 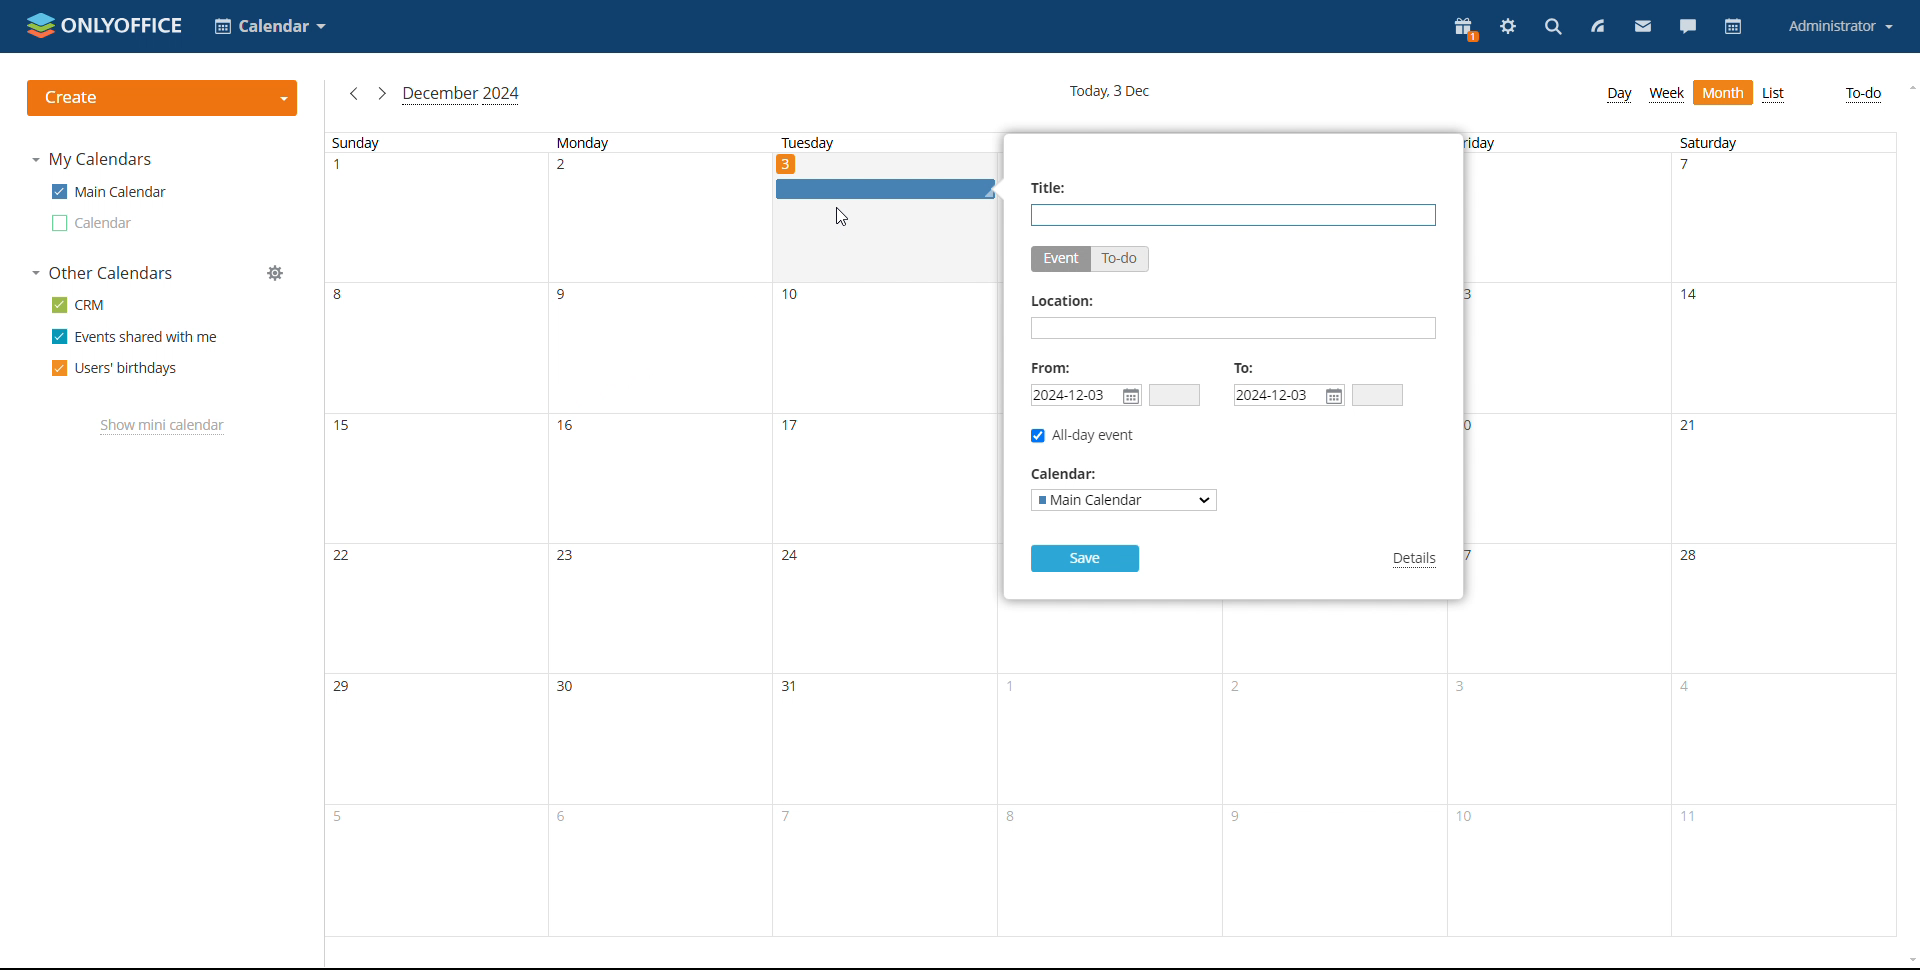 What do you see at coordinates (1733, 28) in the screenshot?
I see `calendar` at bounding box center [1733, 28].